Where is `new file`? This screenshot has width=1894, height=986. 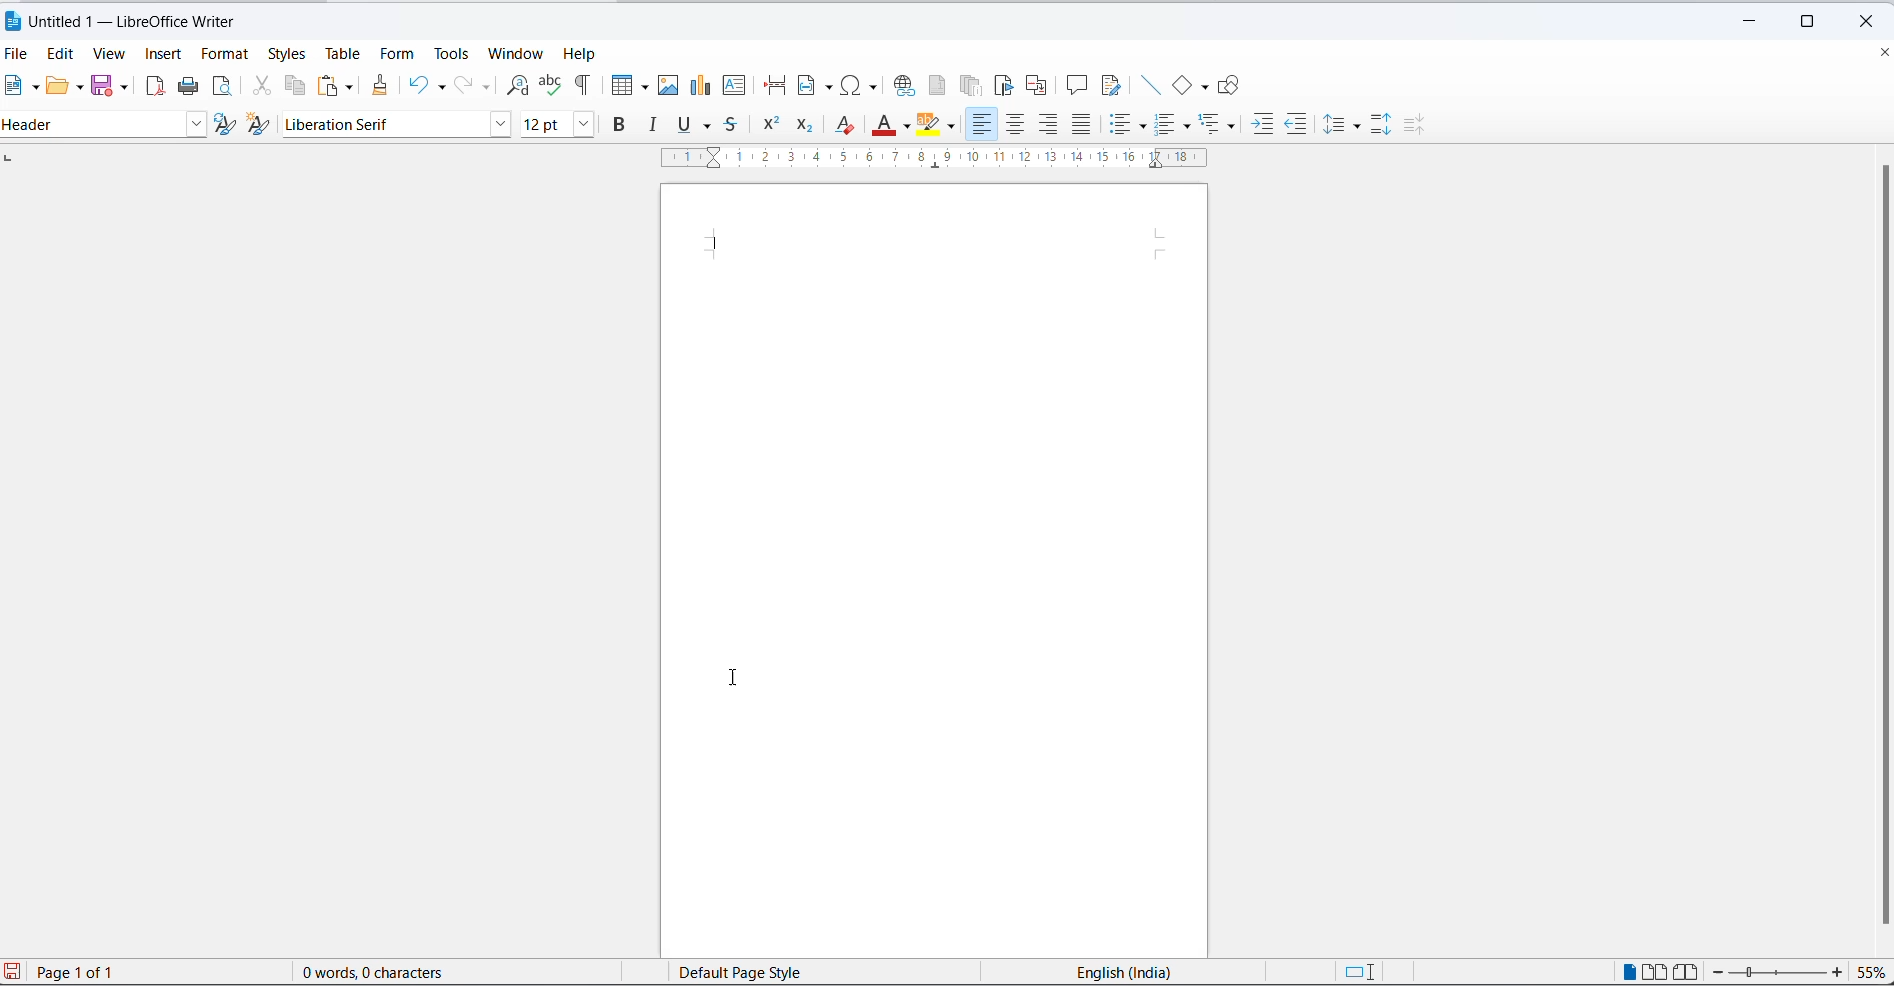
new file is located at coordinates (12, 87).